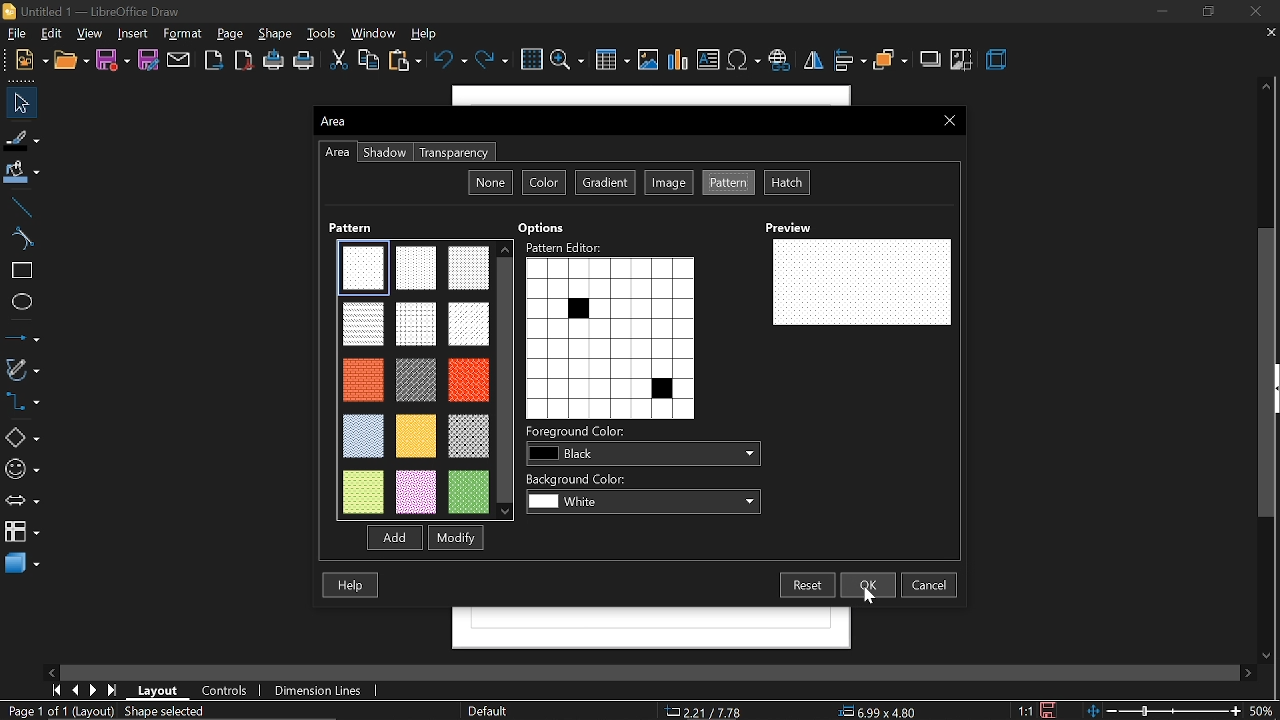  What do you see at coordinates (59, 711) in the screenshot?
I see `current page` at bounding box center [59, 711].